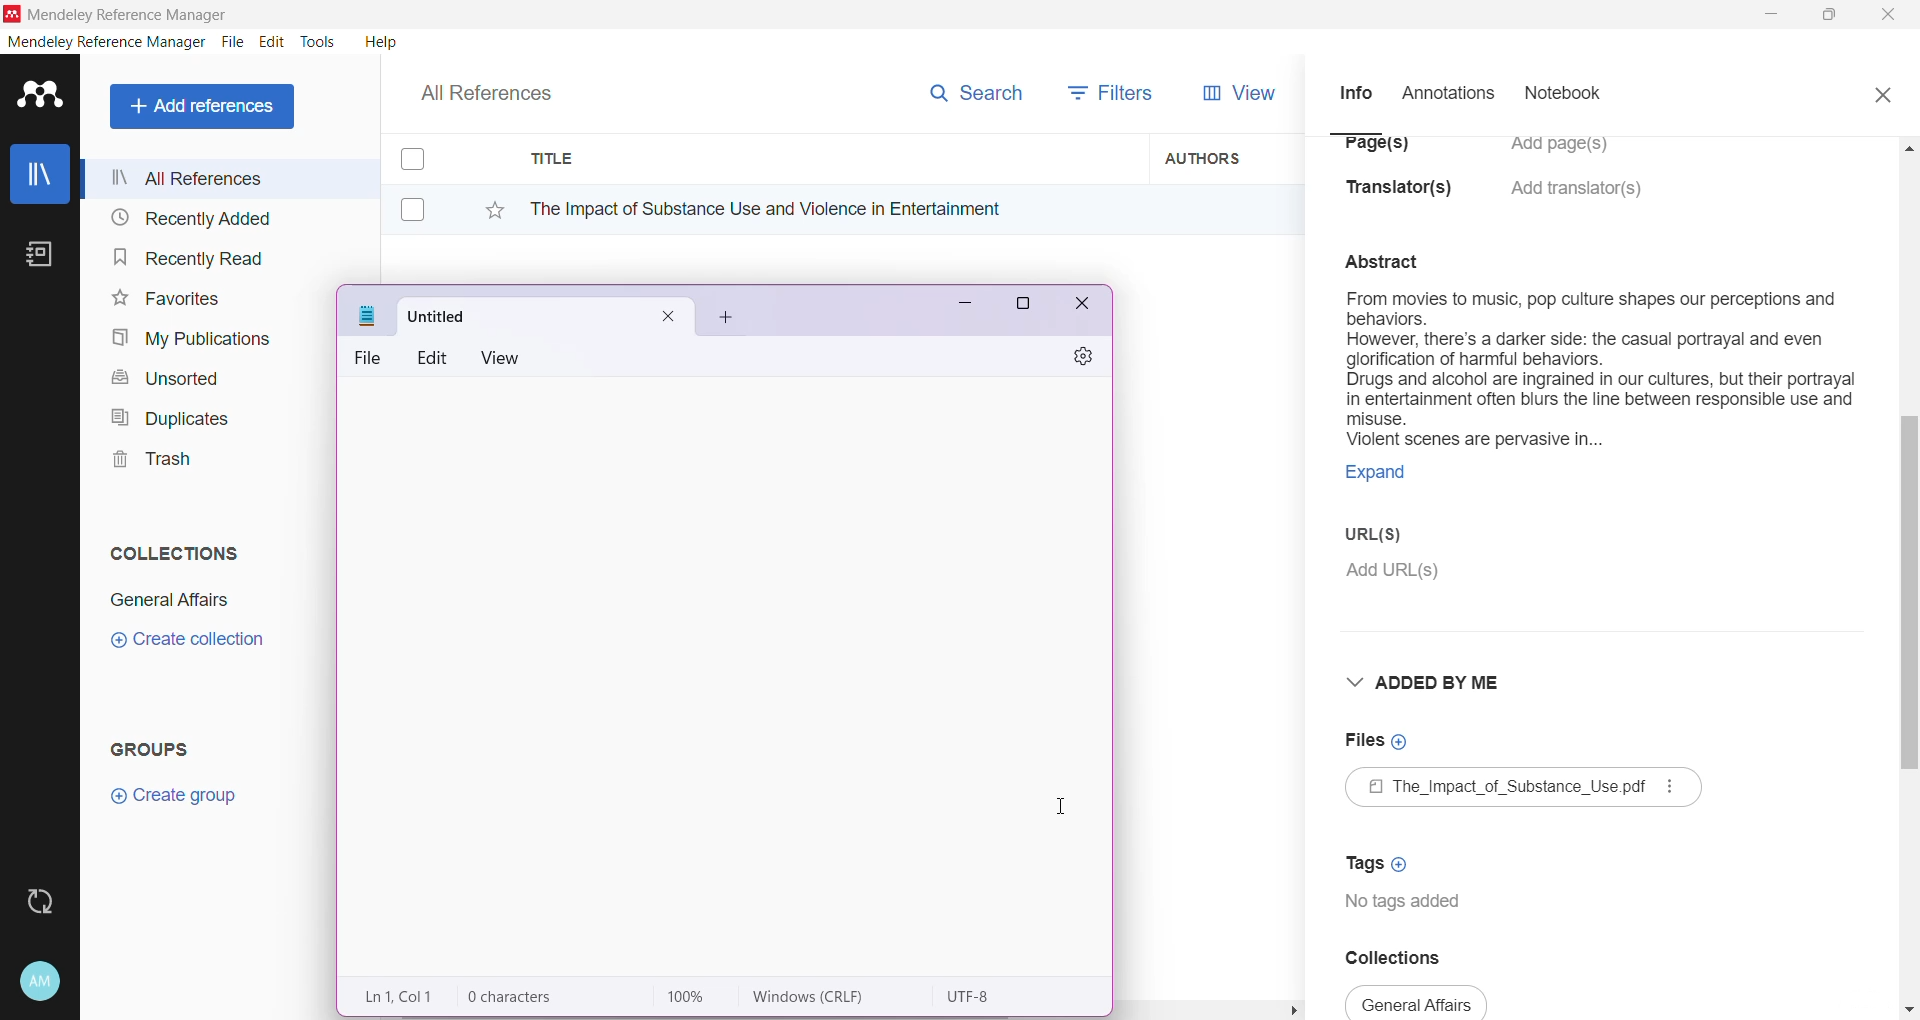 The image size is (1920, 1020). Describe the element at coordinates (188, 219) in the screenshot. I see `Recently Added` at that location.